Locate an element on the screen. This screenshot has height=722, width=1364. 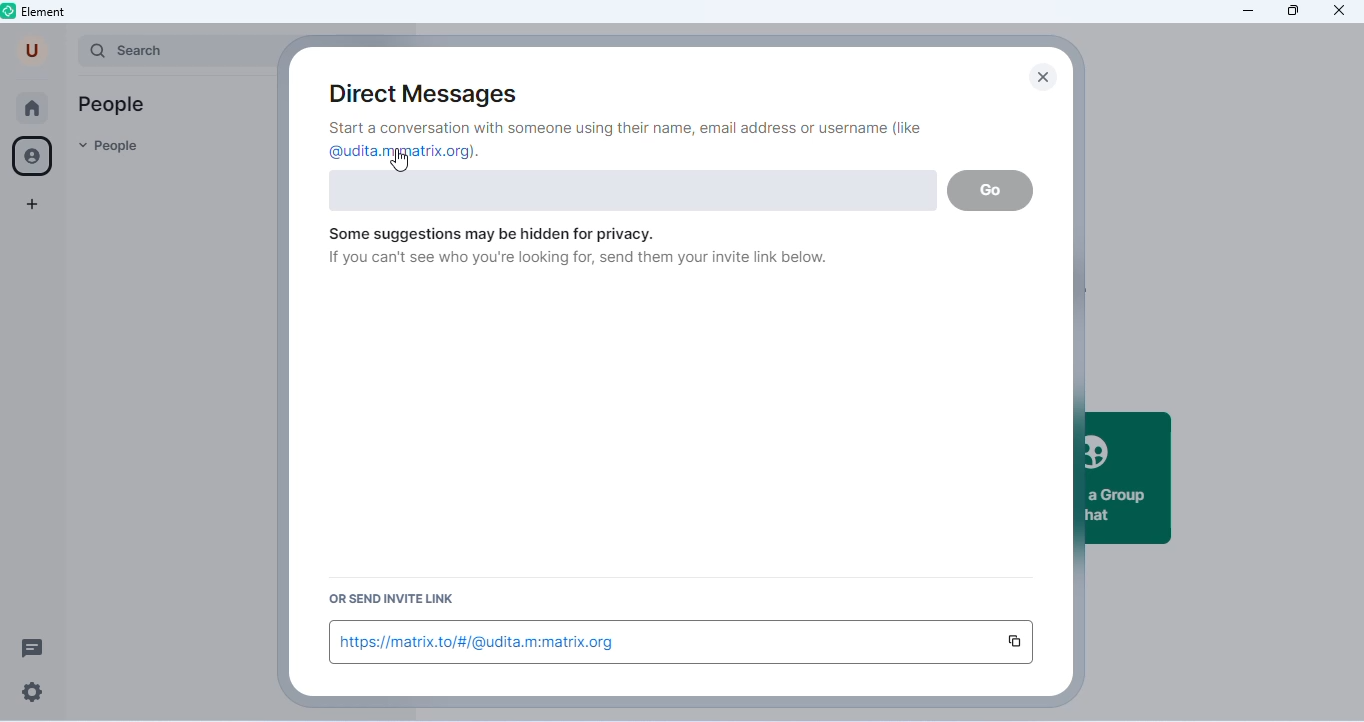
copy is located at coordinates (1014, 642).